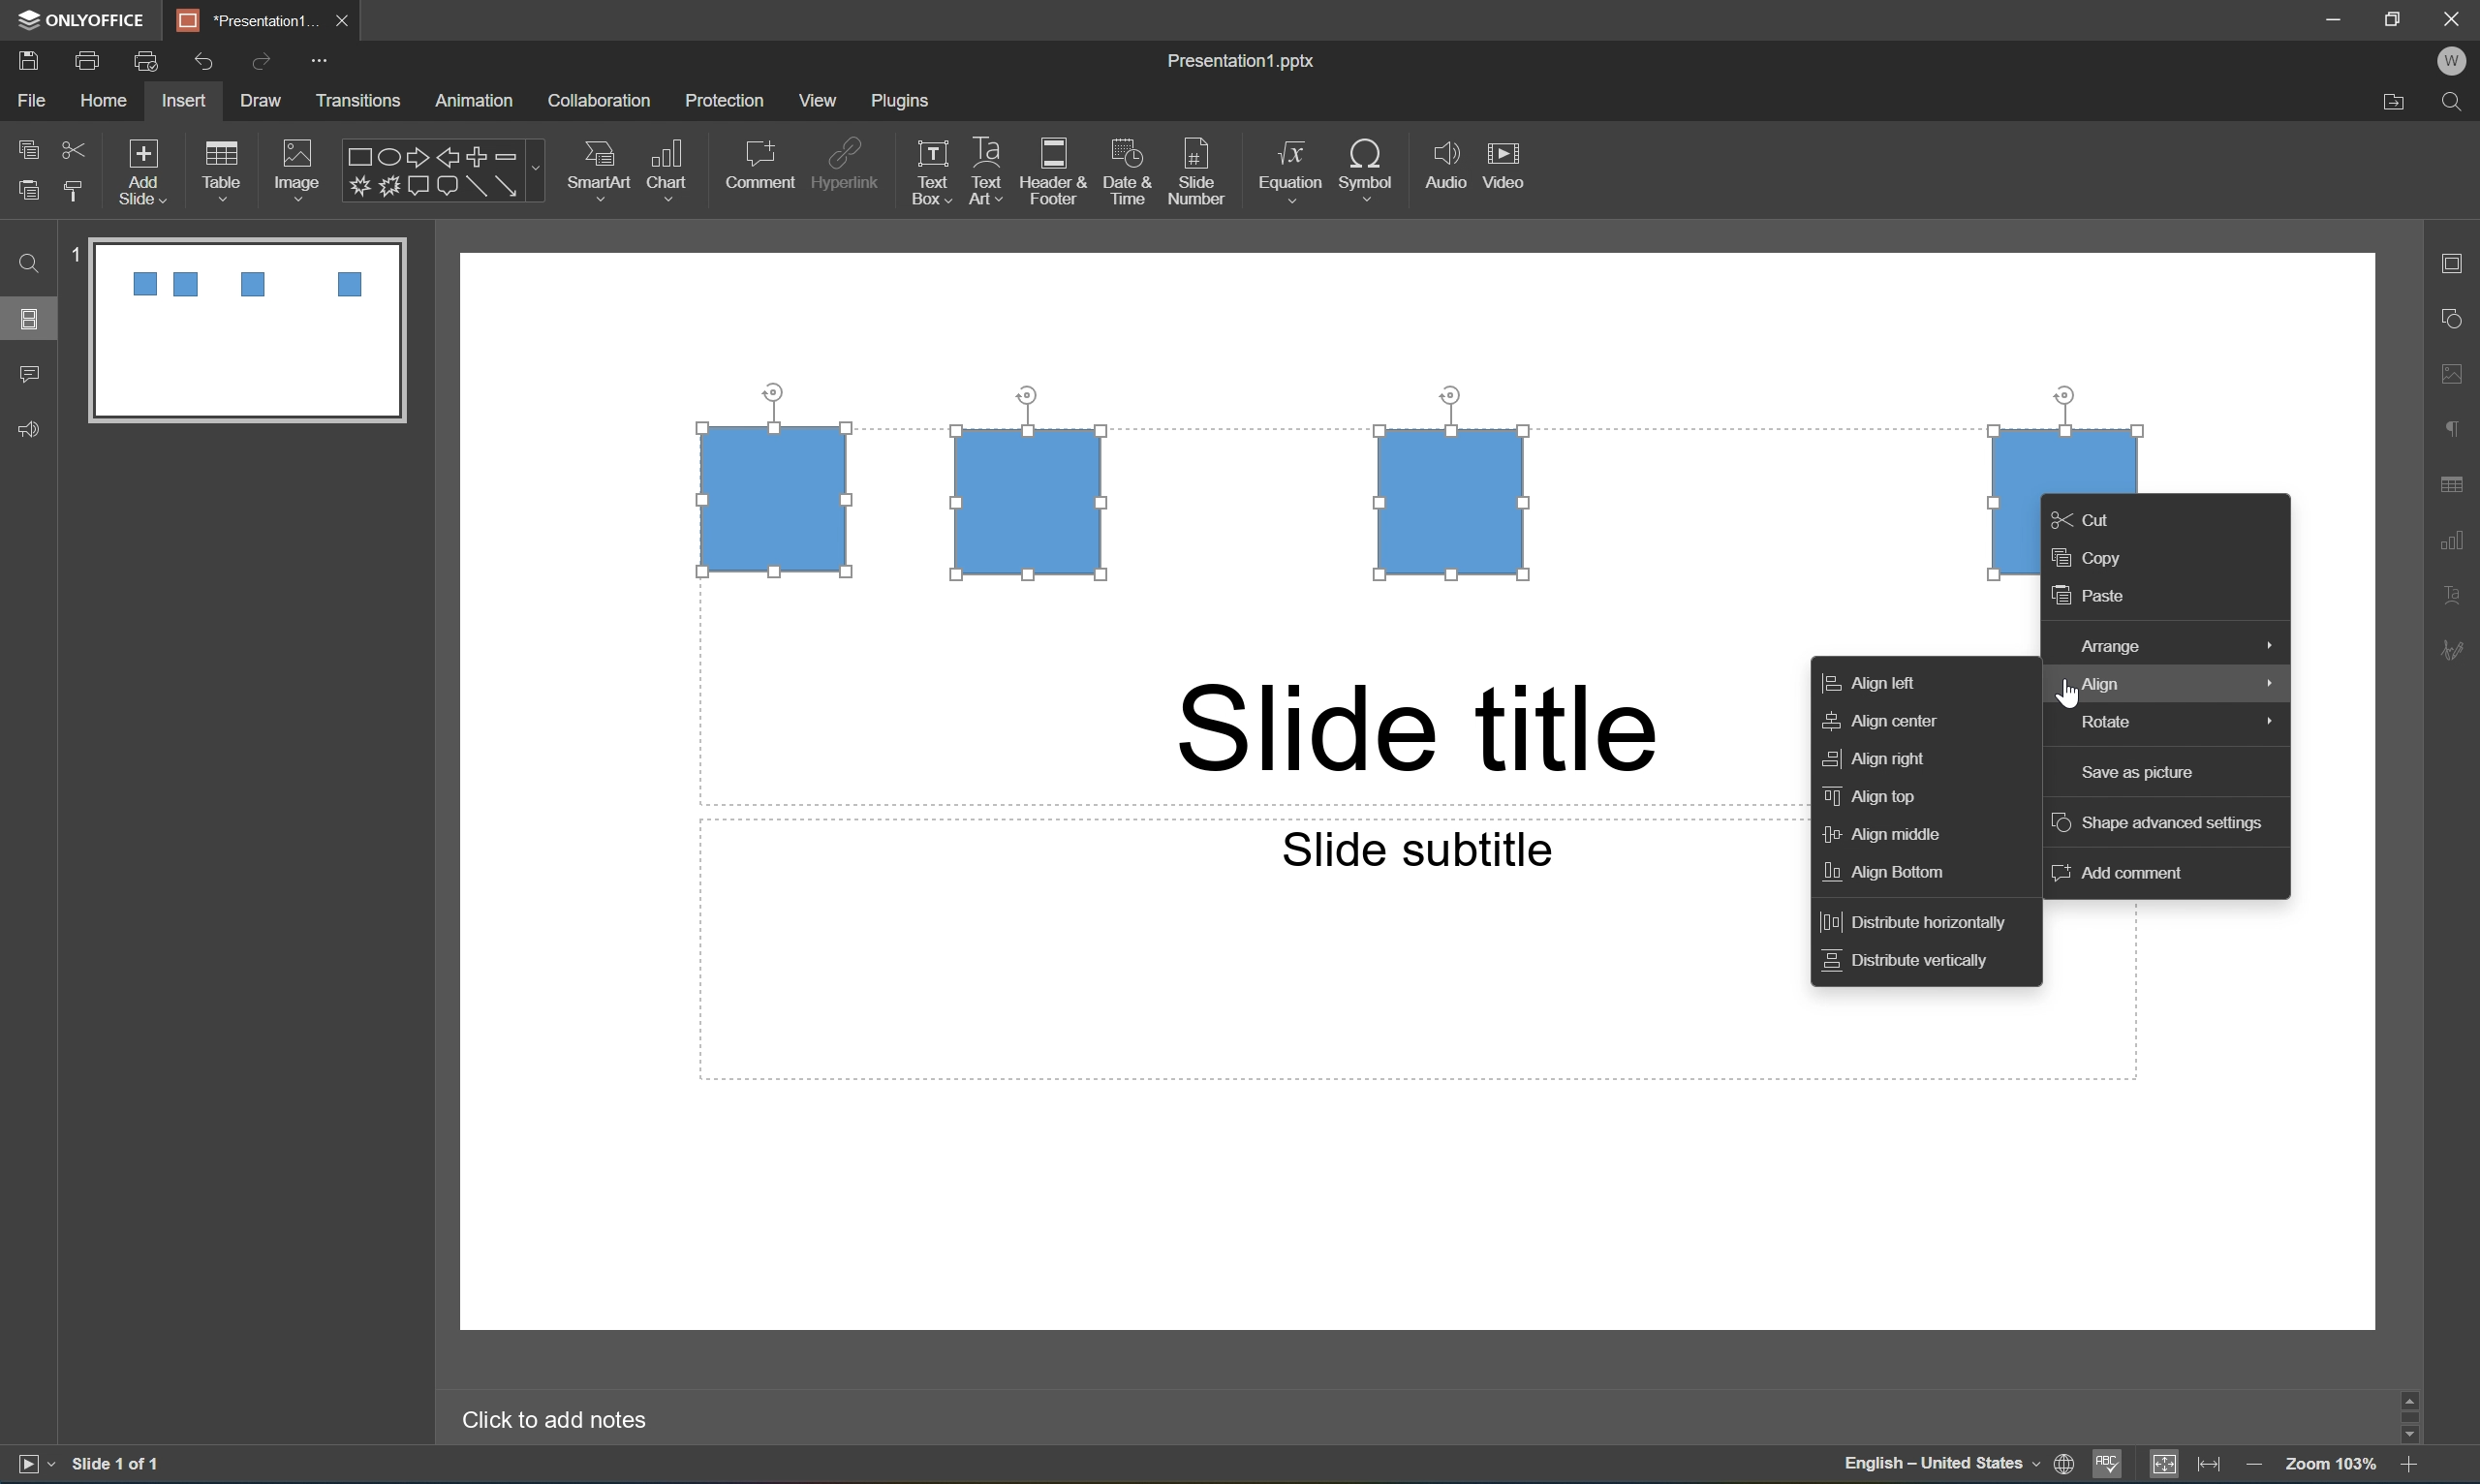  I want to click on close, so click(347, 21).